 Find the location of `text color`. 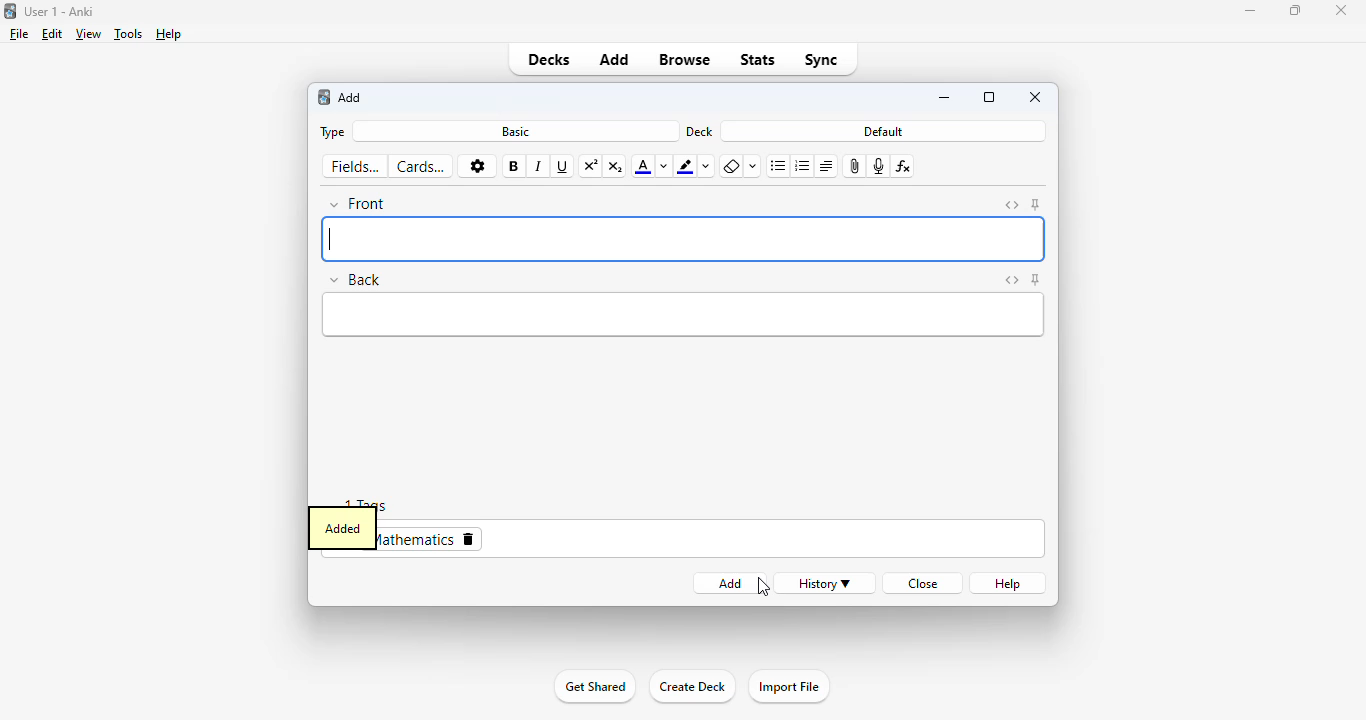

text color is located at coordinates (642, 167).